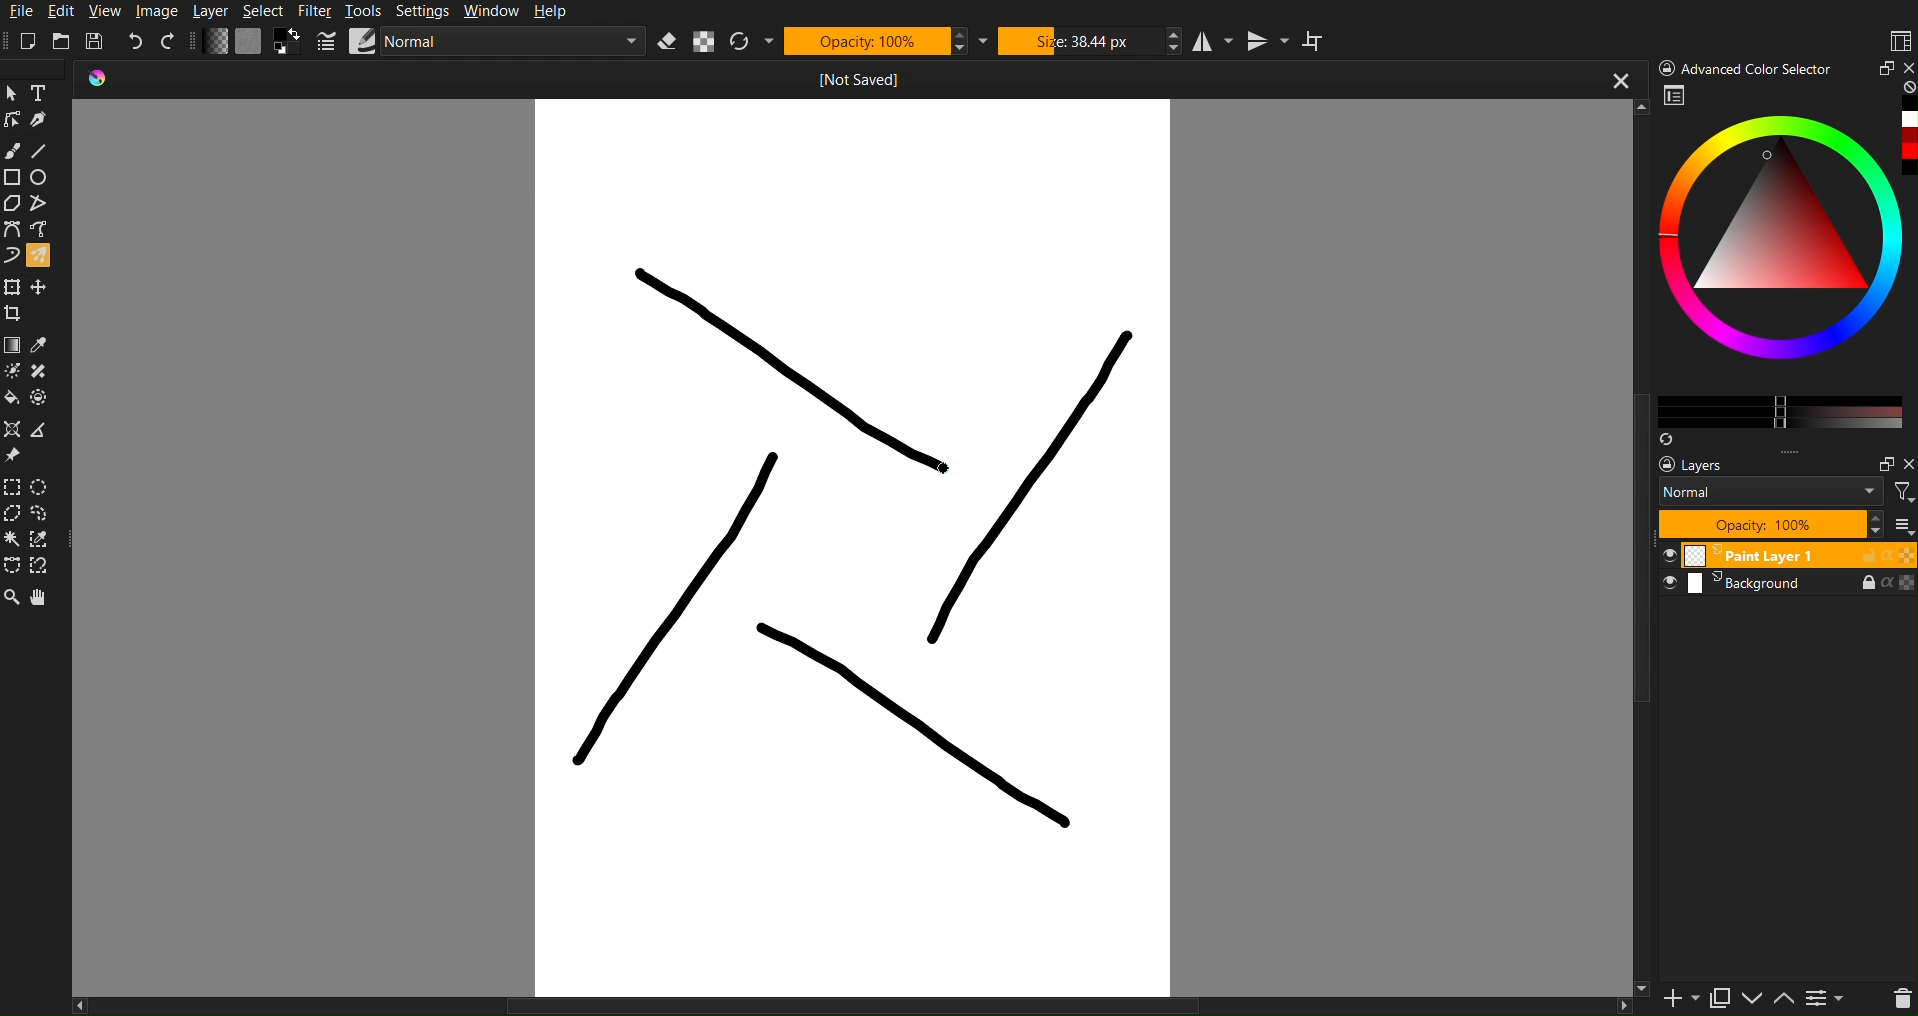  I want to click on Rectangle, so click(13, 177).